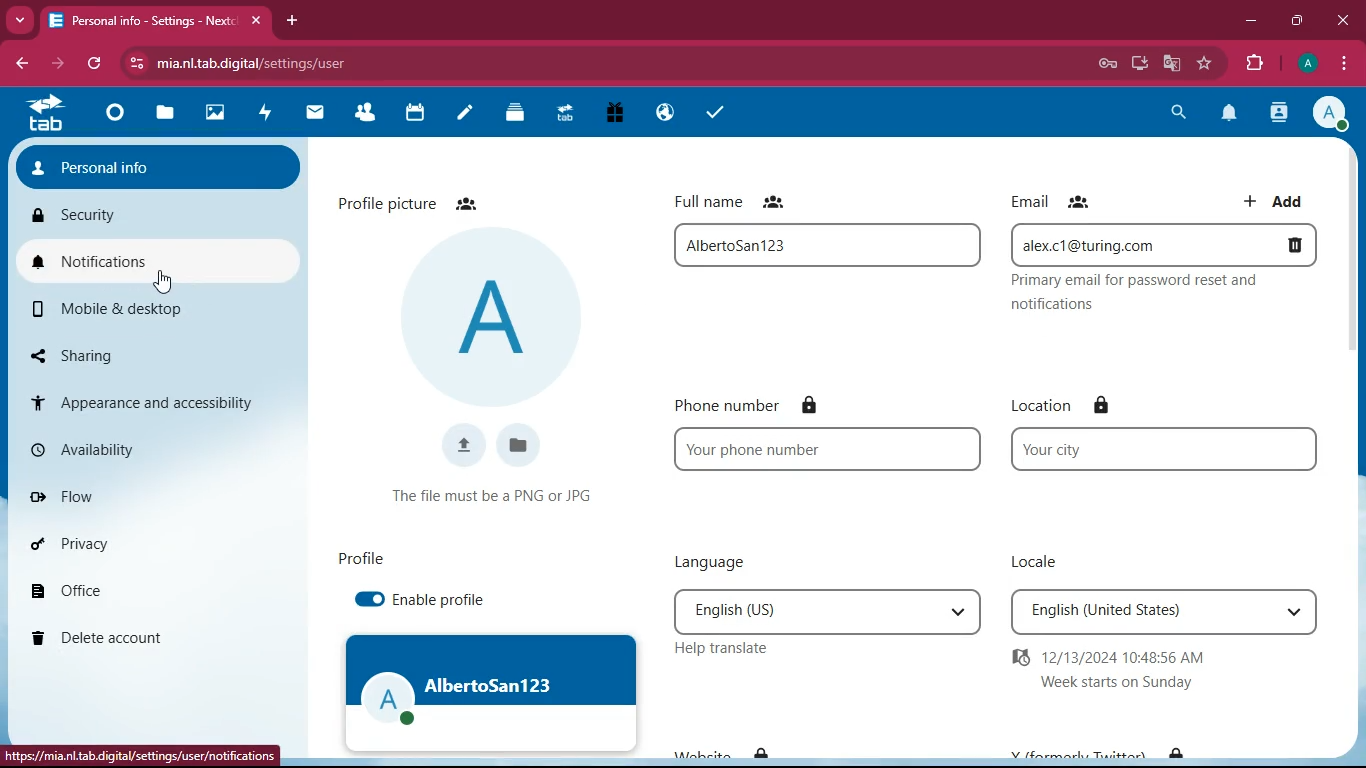 This screenshot has height=768, width=1366. Describe the element at coordinates (727, 649) in the screenshot. I see `help translate` at that location.